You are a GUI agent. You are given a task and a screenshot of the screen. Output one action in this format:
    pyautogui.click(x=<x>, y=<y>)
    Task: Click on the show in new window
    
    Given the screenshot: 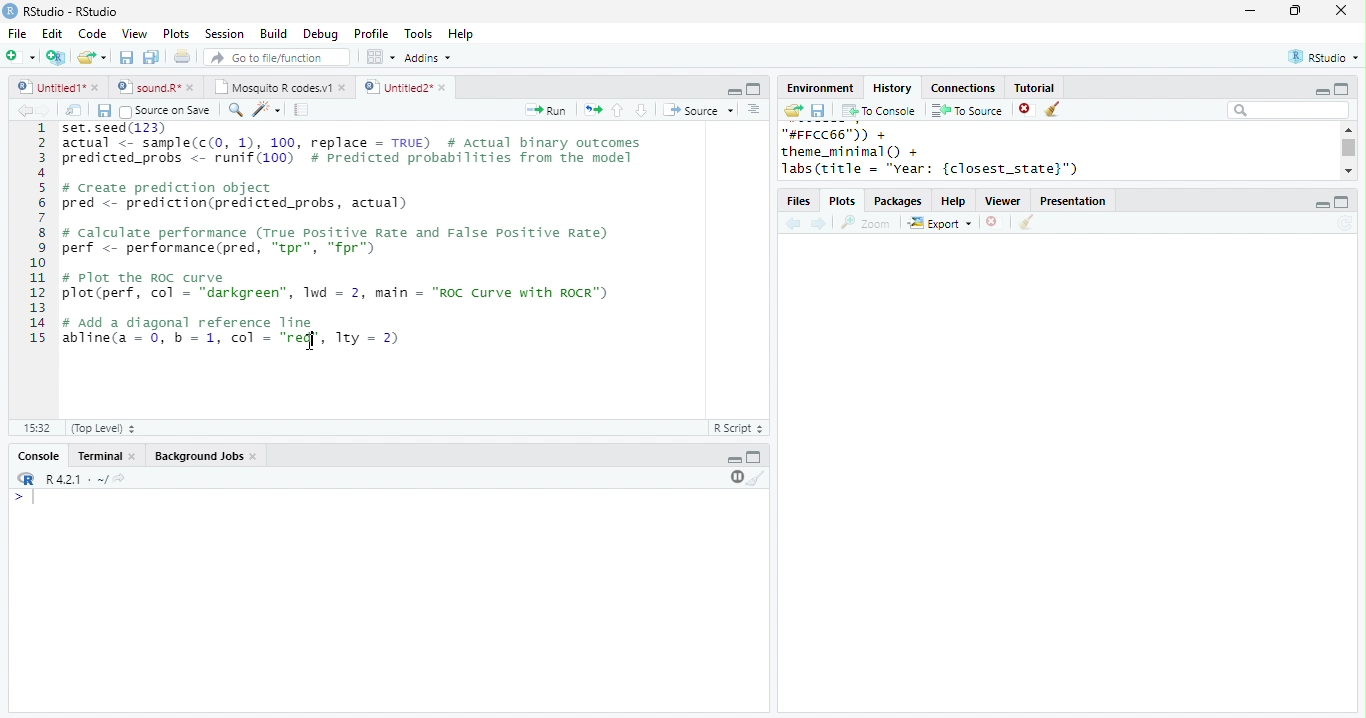 What is the action you would take?
    pyautogui.click(x=75, y=110)
    